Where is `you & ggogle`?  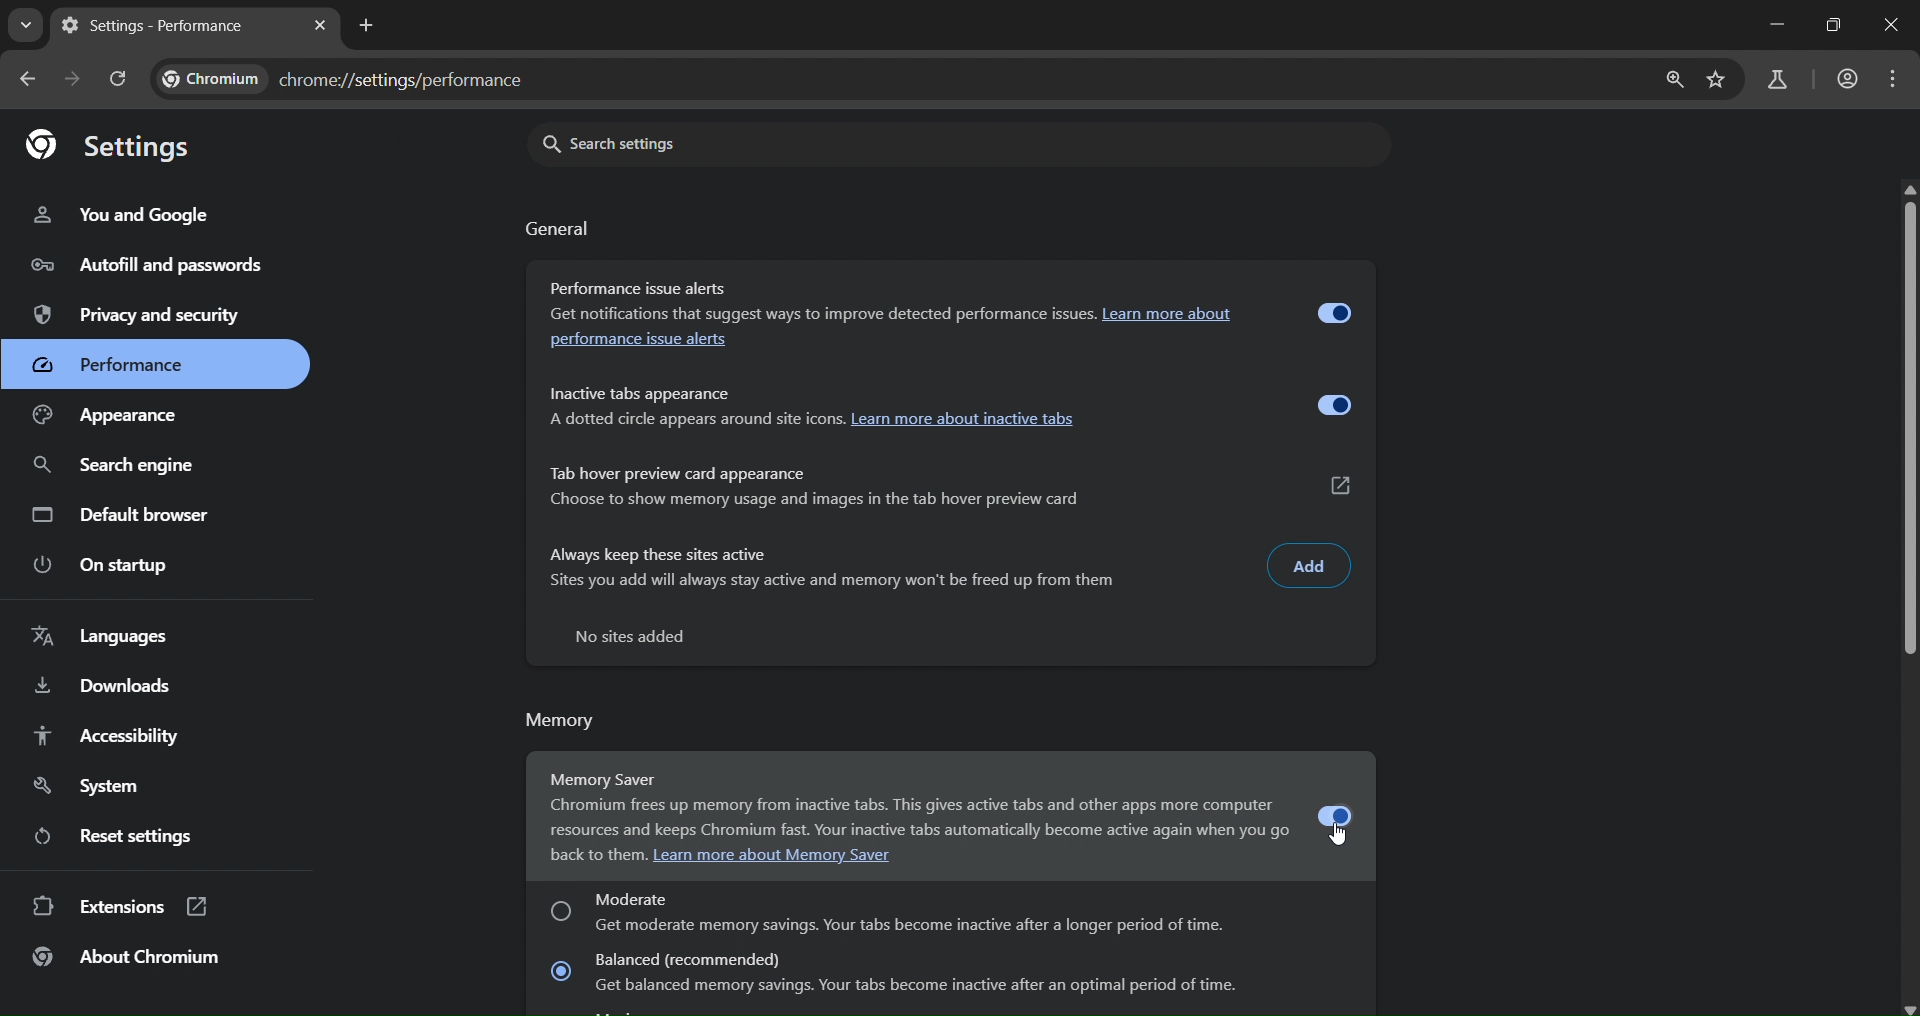 you & ggogle is located at coordinates (125, 216).